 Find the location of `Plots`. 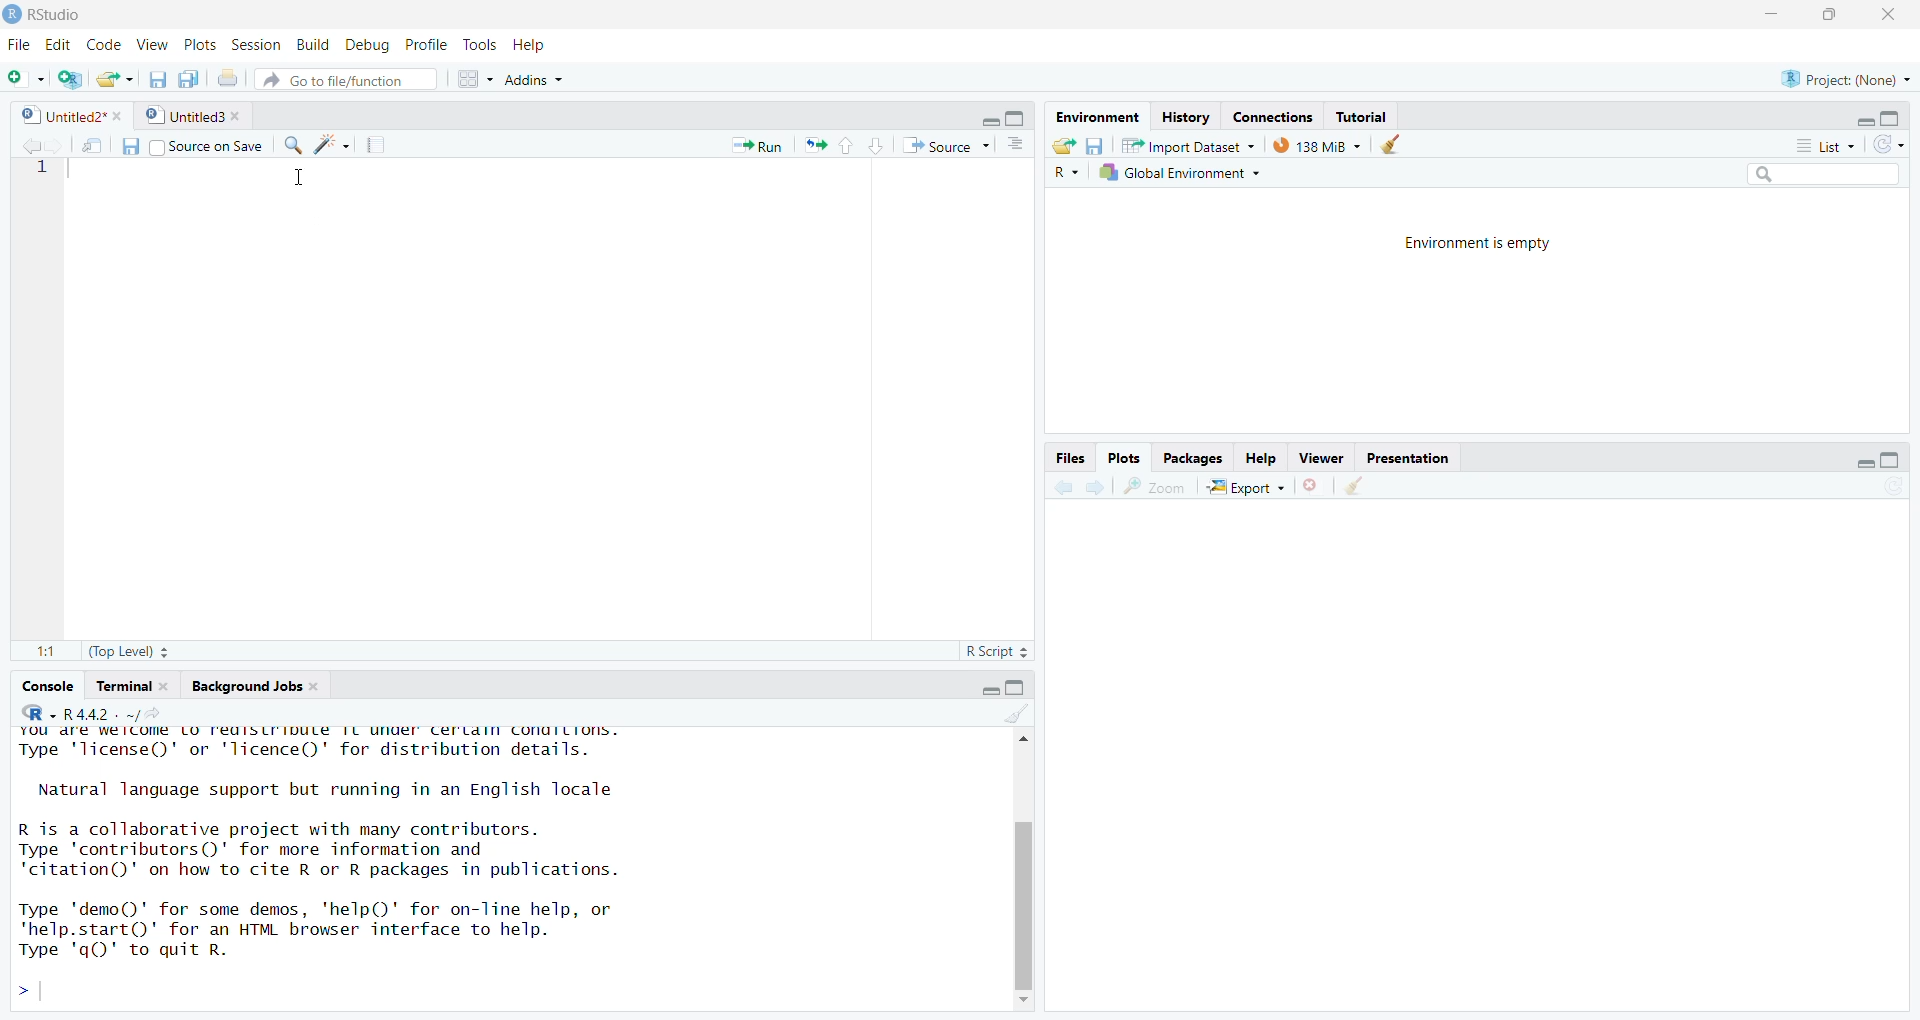

Plots is located at coordinates (199, 42).